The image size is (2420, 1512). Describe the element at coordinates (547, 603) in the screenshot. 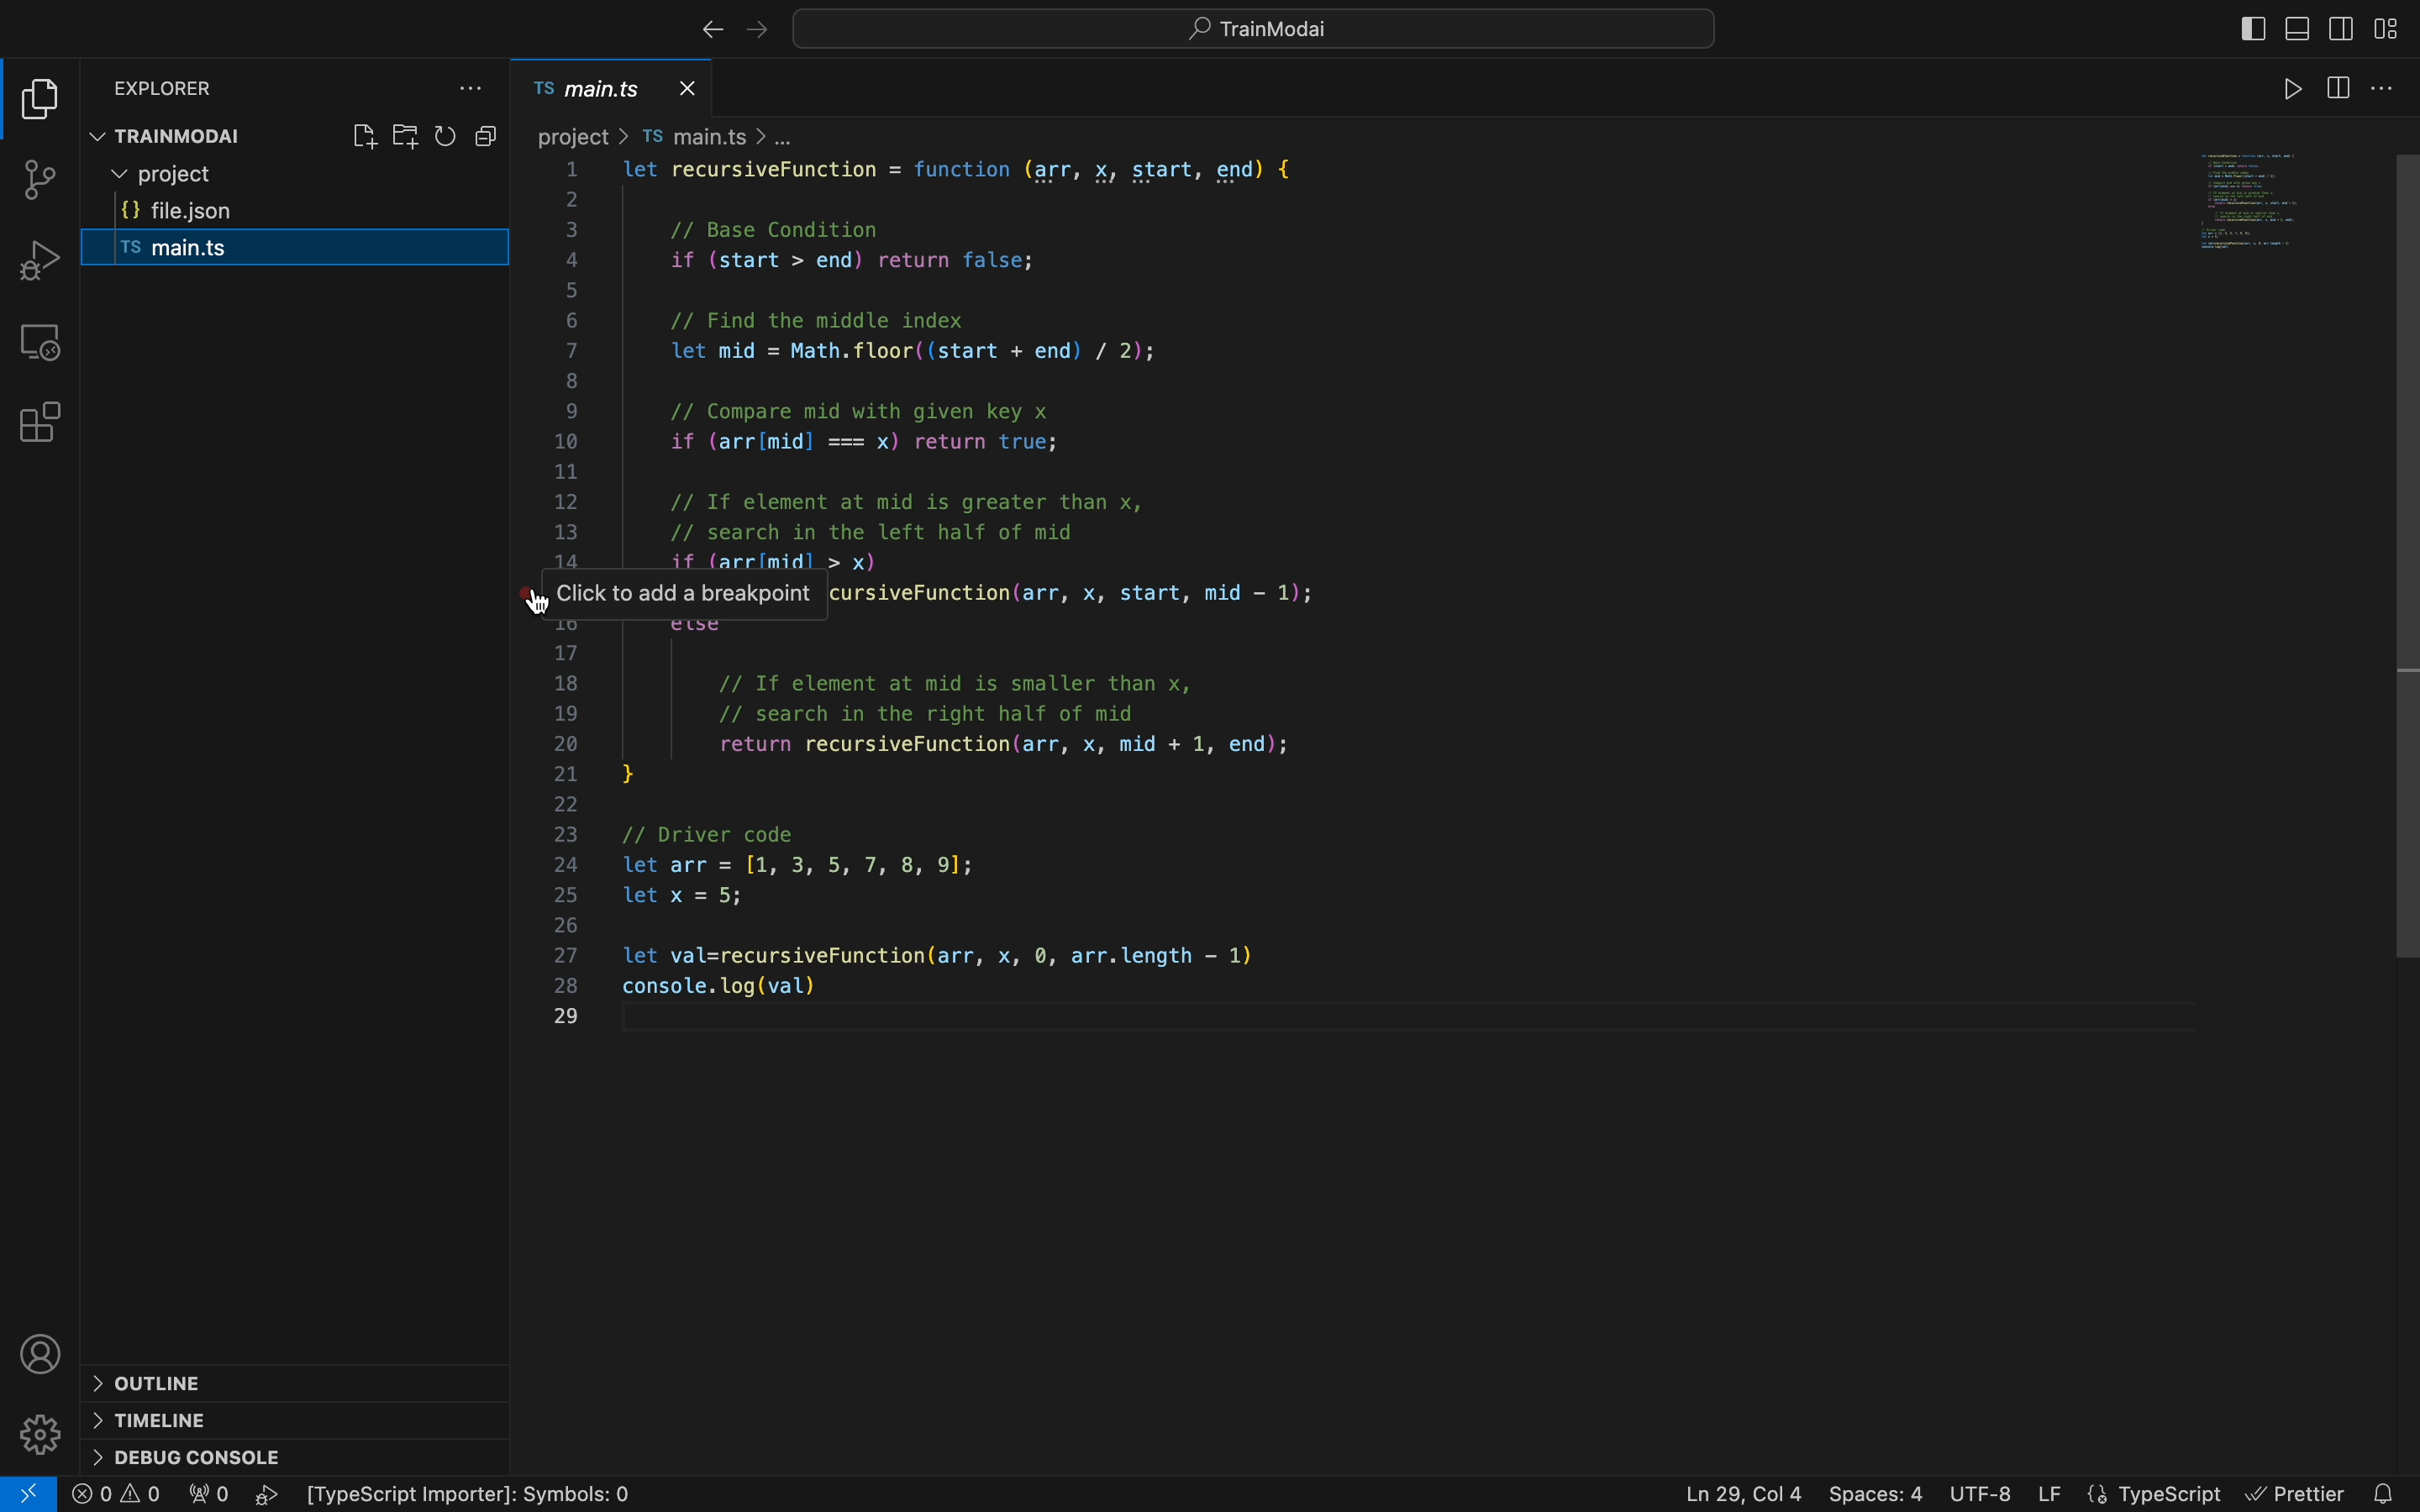

I see `Cursor` at that location.